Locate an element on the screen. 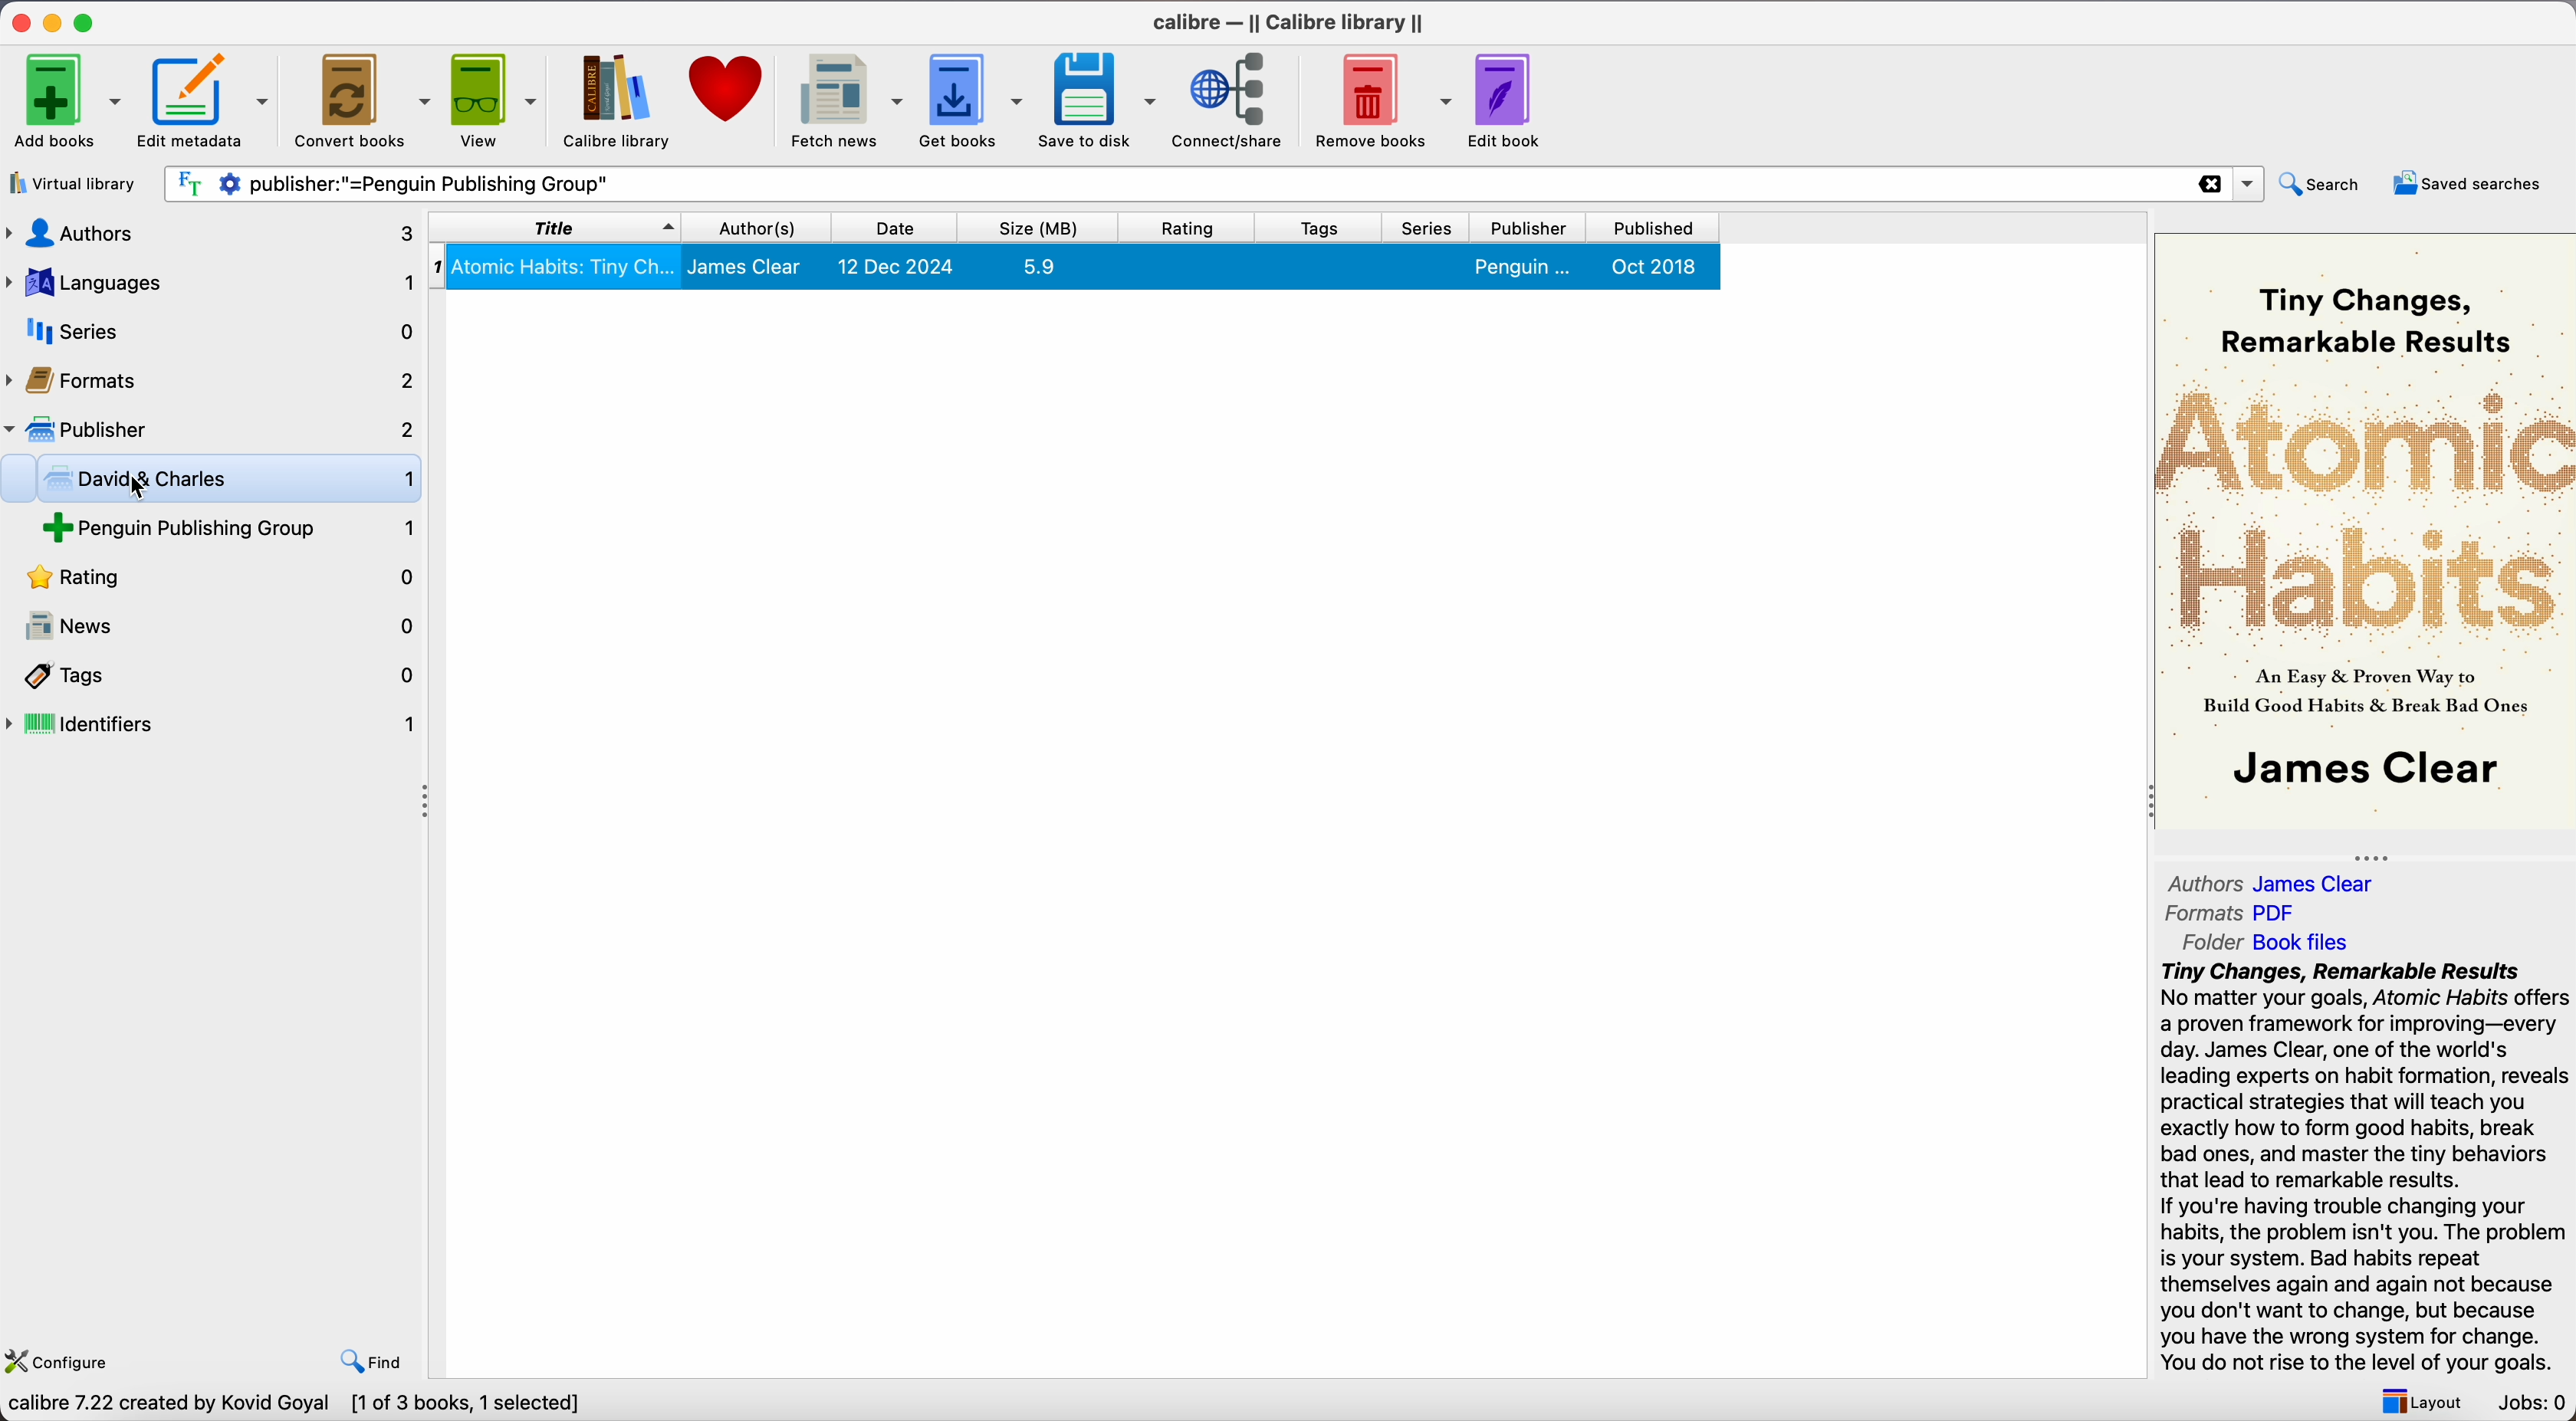 The height and width of the screenshot is (1421, 2576). click on publicher options is located at coordinates (211, 429).